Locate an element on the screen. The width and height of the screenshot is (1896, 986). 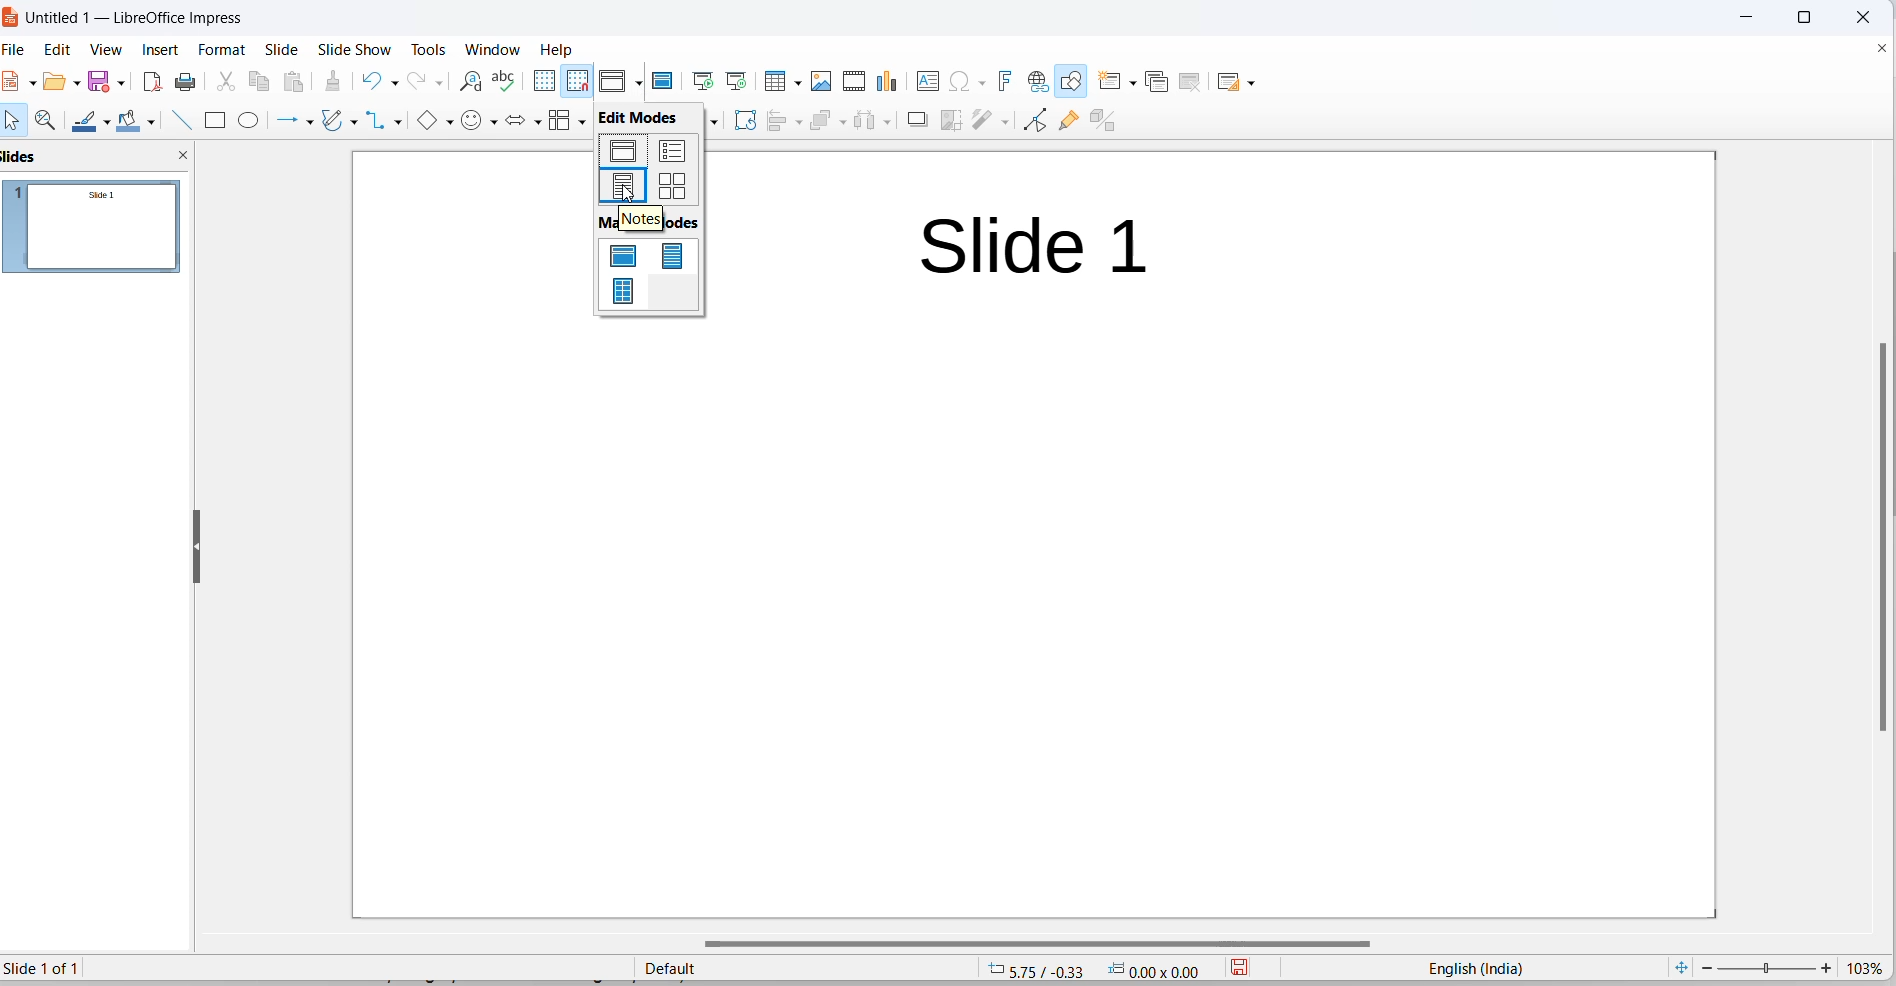
fit current slide to windows is located at coordinates (1683, 967).